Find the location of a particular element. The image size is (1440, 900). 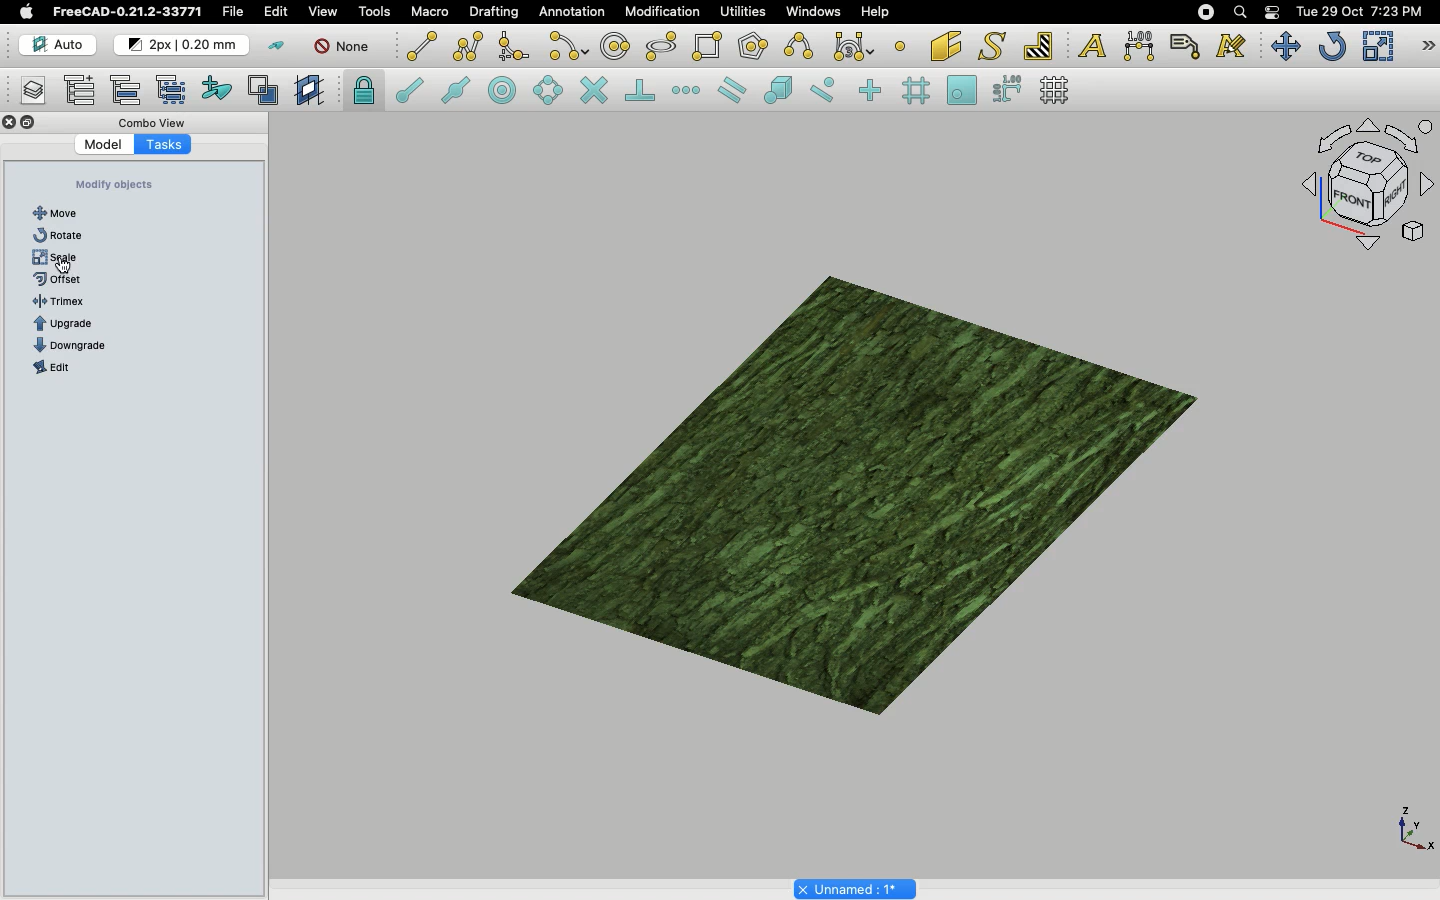

Snap grid is located at coordinates (918, 90).